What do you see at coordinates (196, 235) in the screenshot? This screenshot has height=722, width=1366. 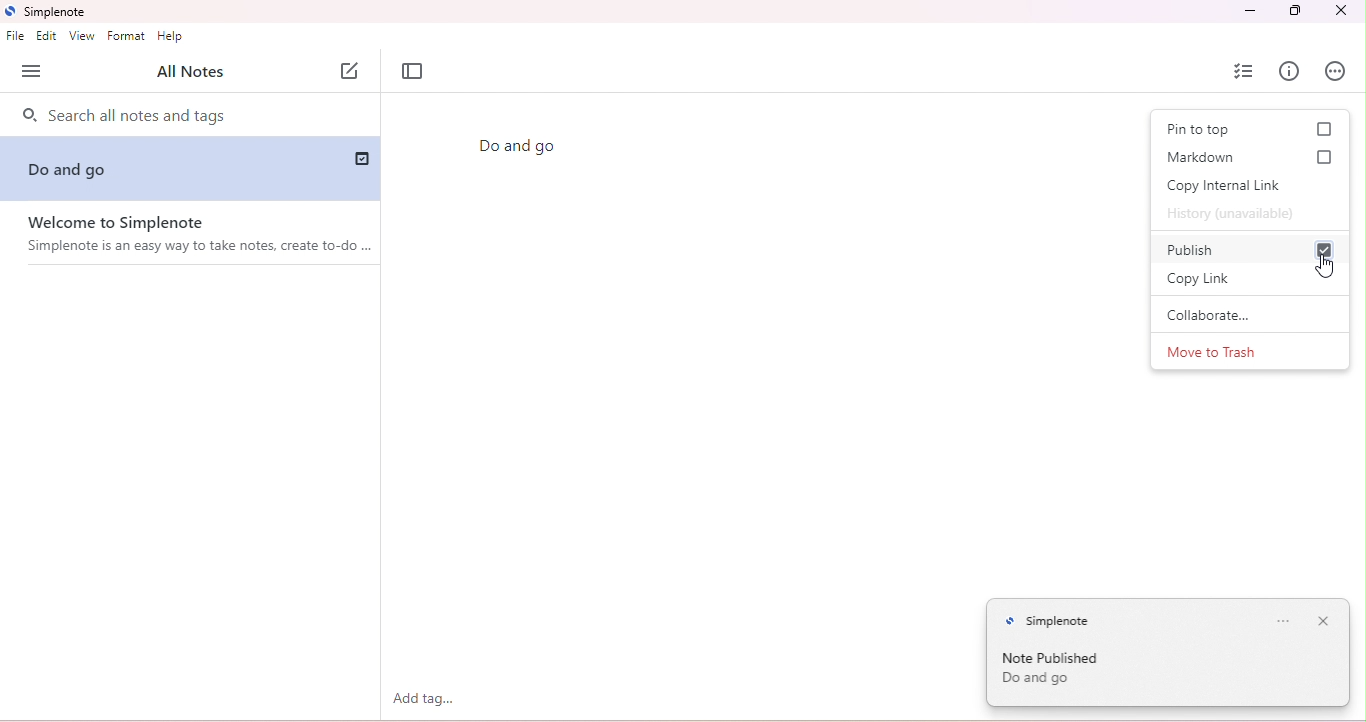 I see `welcome note` at bounding box center [196, 235].